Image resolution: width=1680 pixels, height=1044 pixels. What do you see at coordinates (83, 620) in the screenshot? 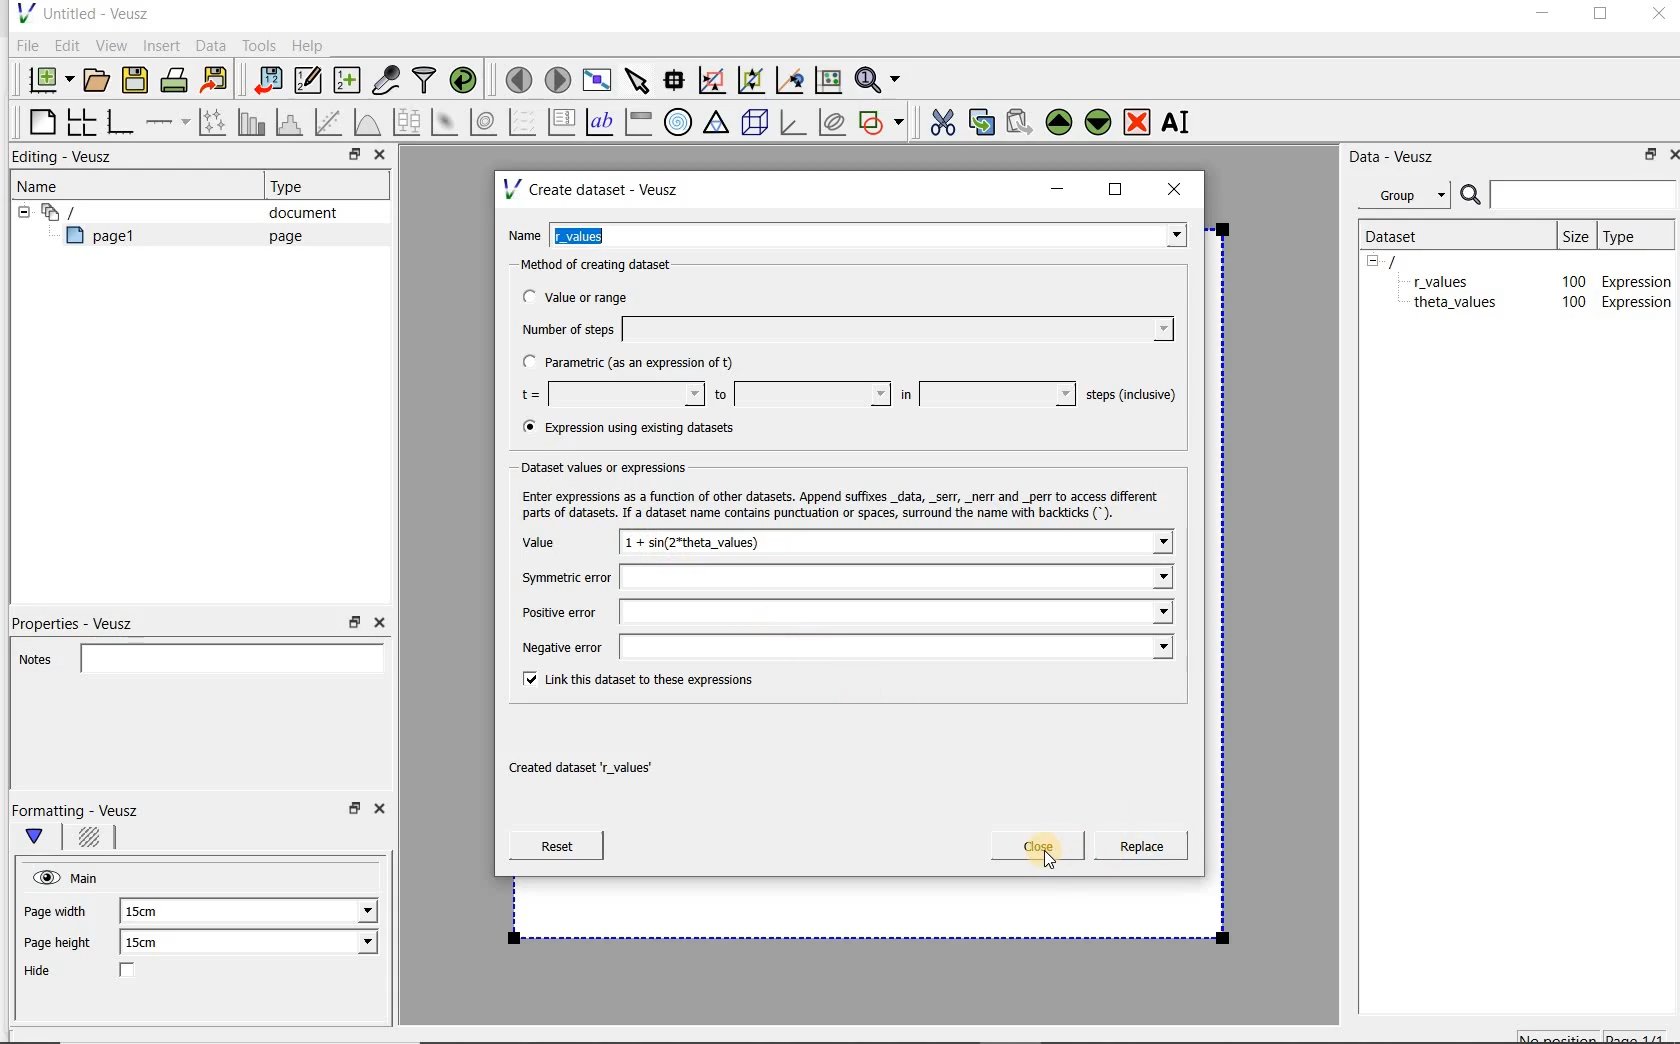
I see `Properties - Veusz` at bounding box center [83, 620].